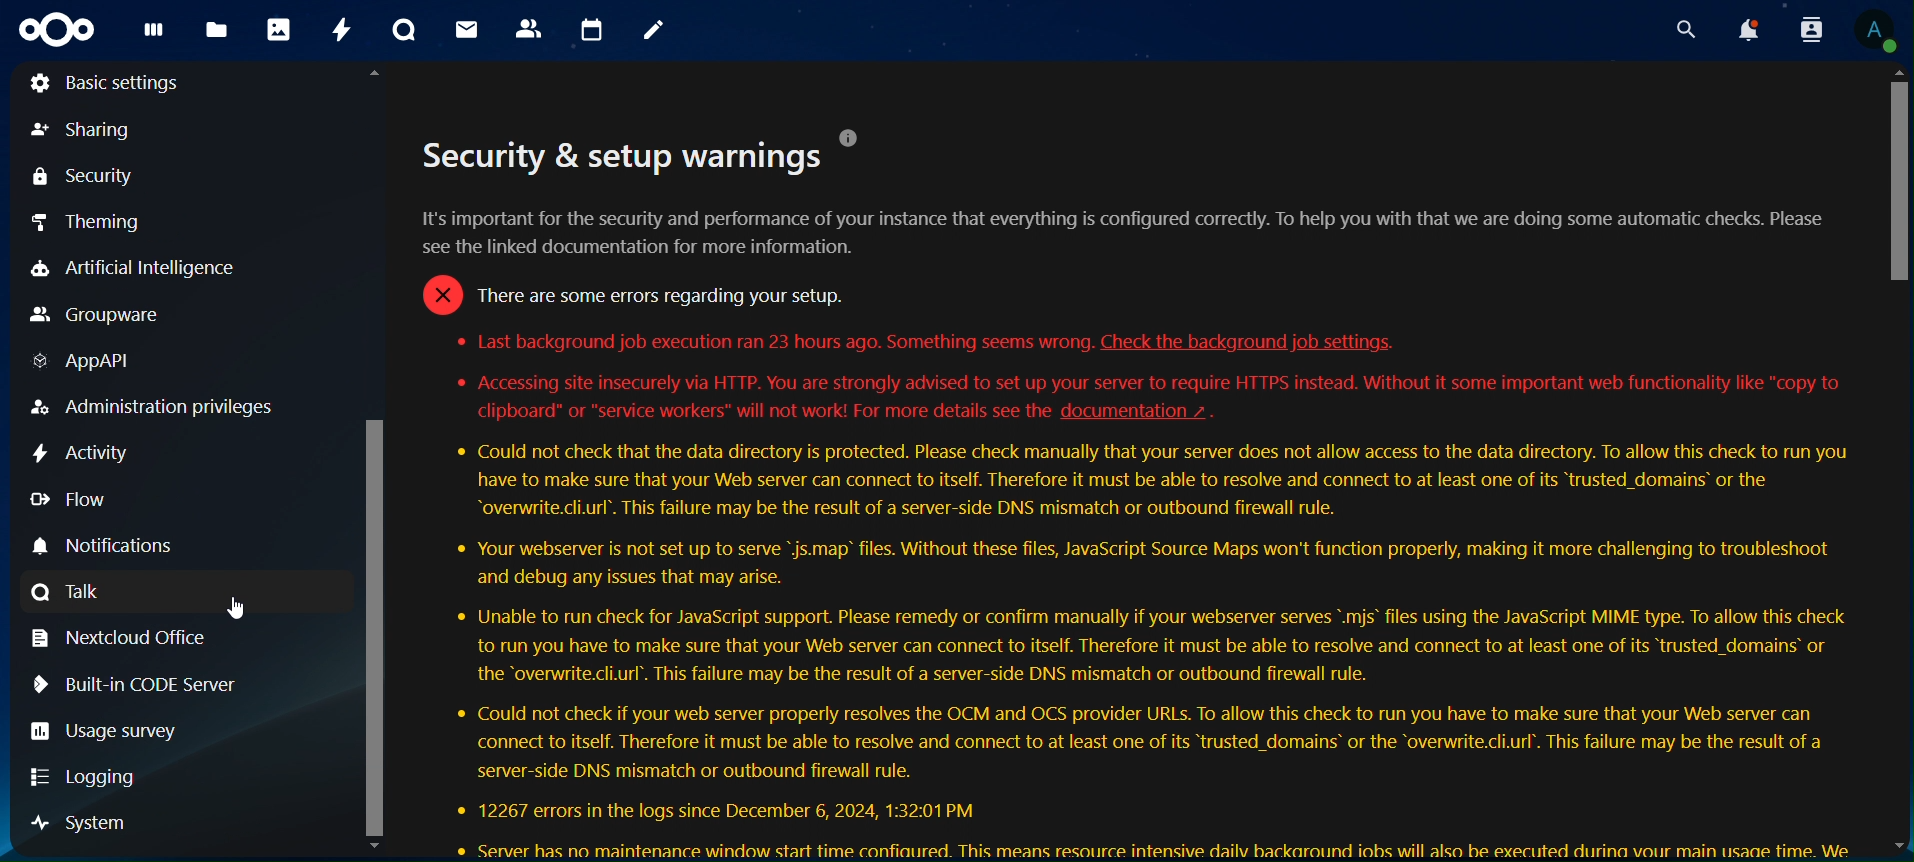  What do you see at coordinates (59, 31) in the screenshot?
I see `icon` at bounding box center [59, 31].